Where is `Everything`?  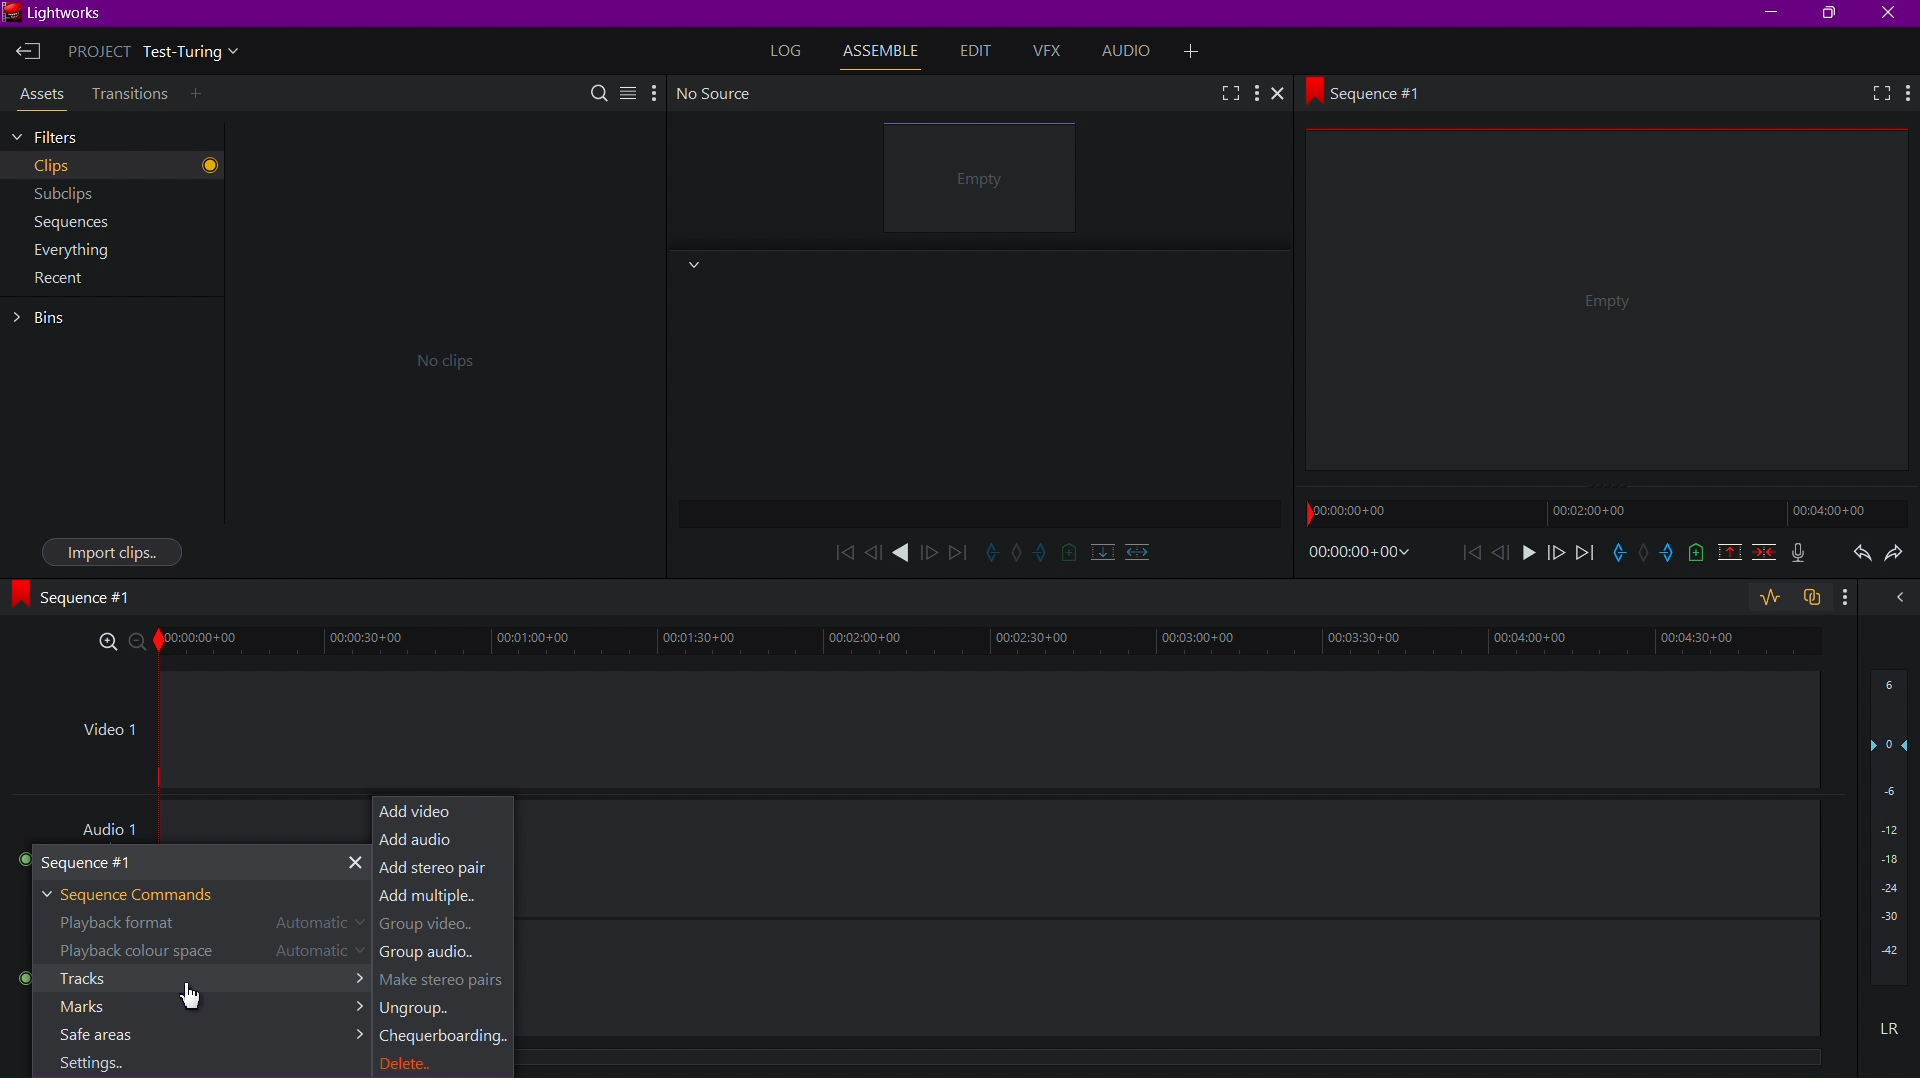
Everything is located at coordinates (68, 255).